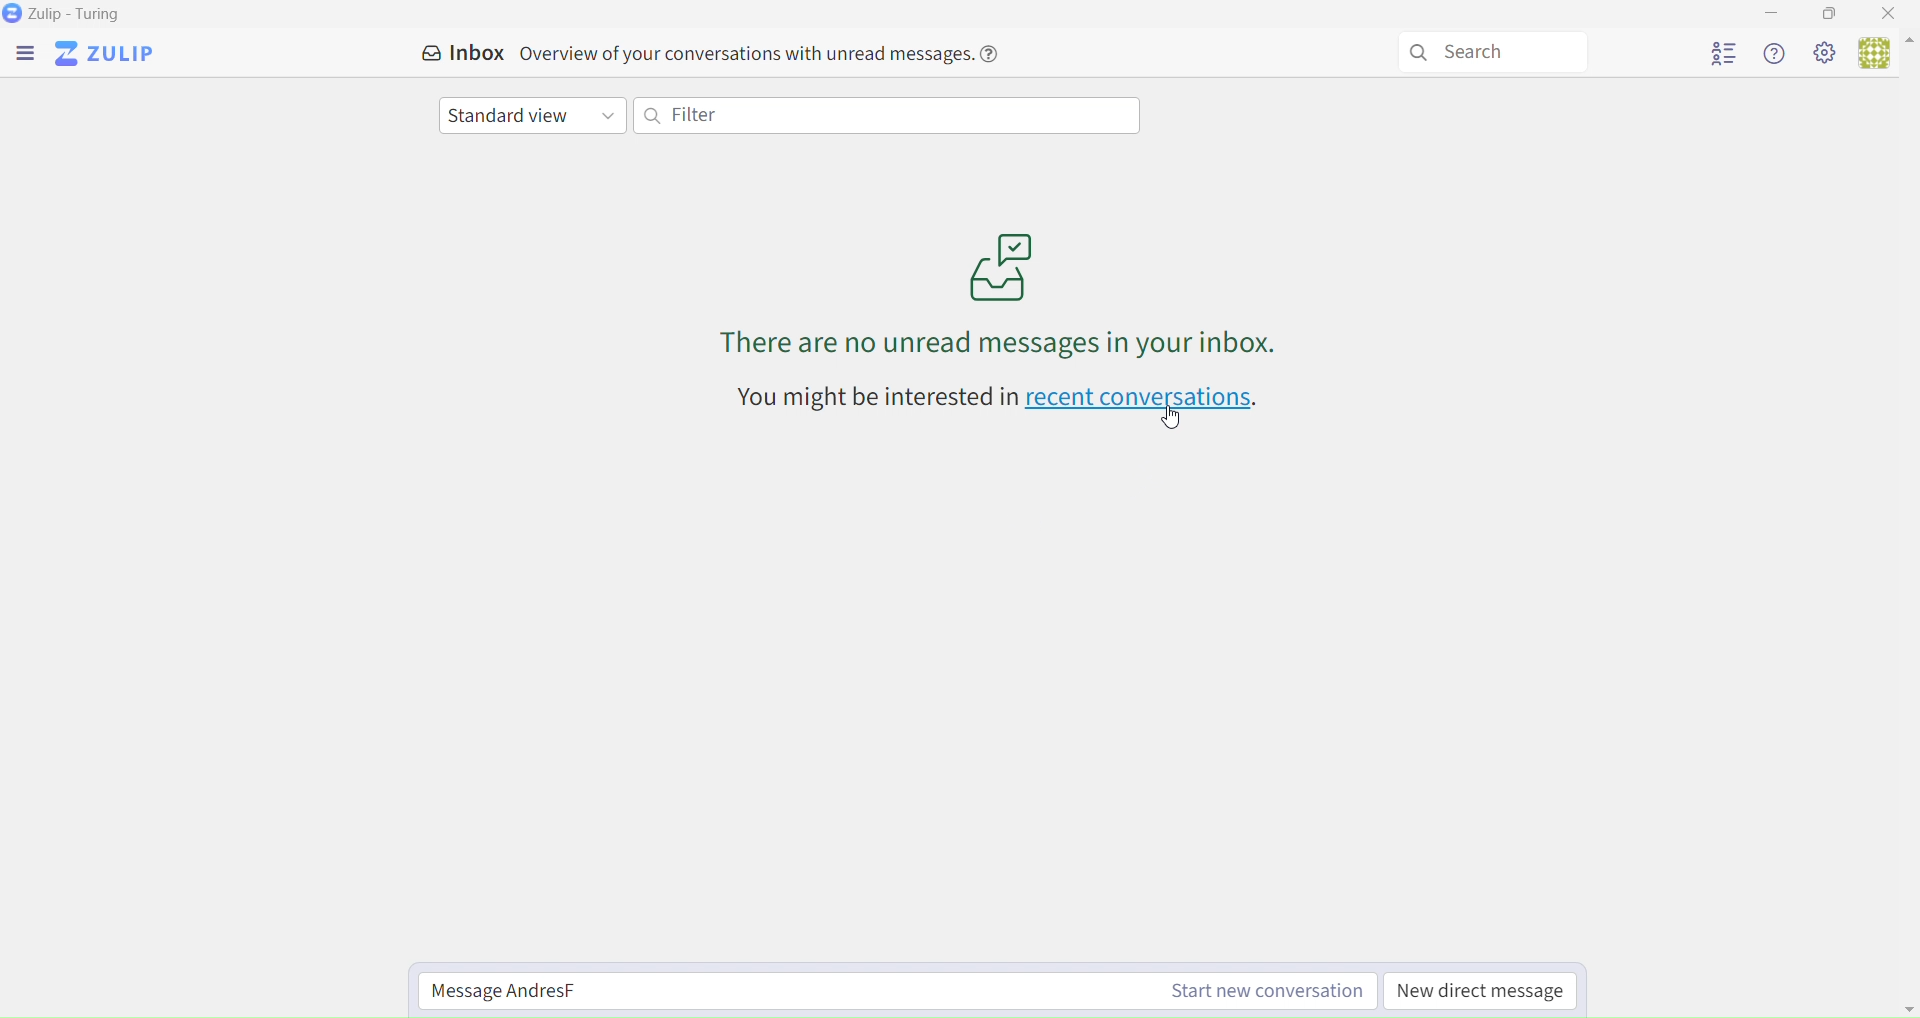 This screenshot has height=1018, width=1920. Describe the element at coordinates (1480, 992) in the screenshot. I see `New direct Message` at that location.